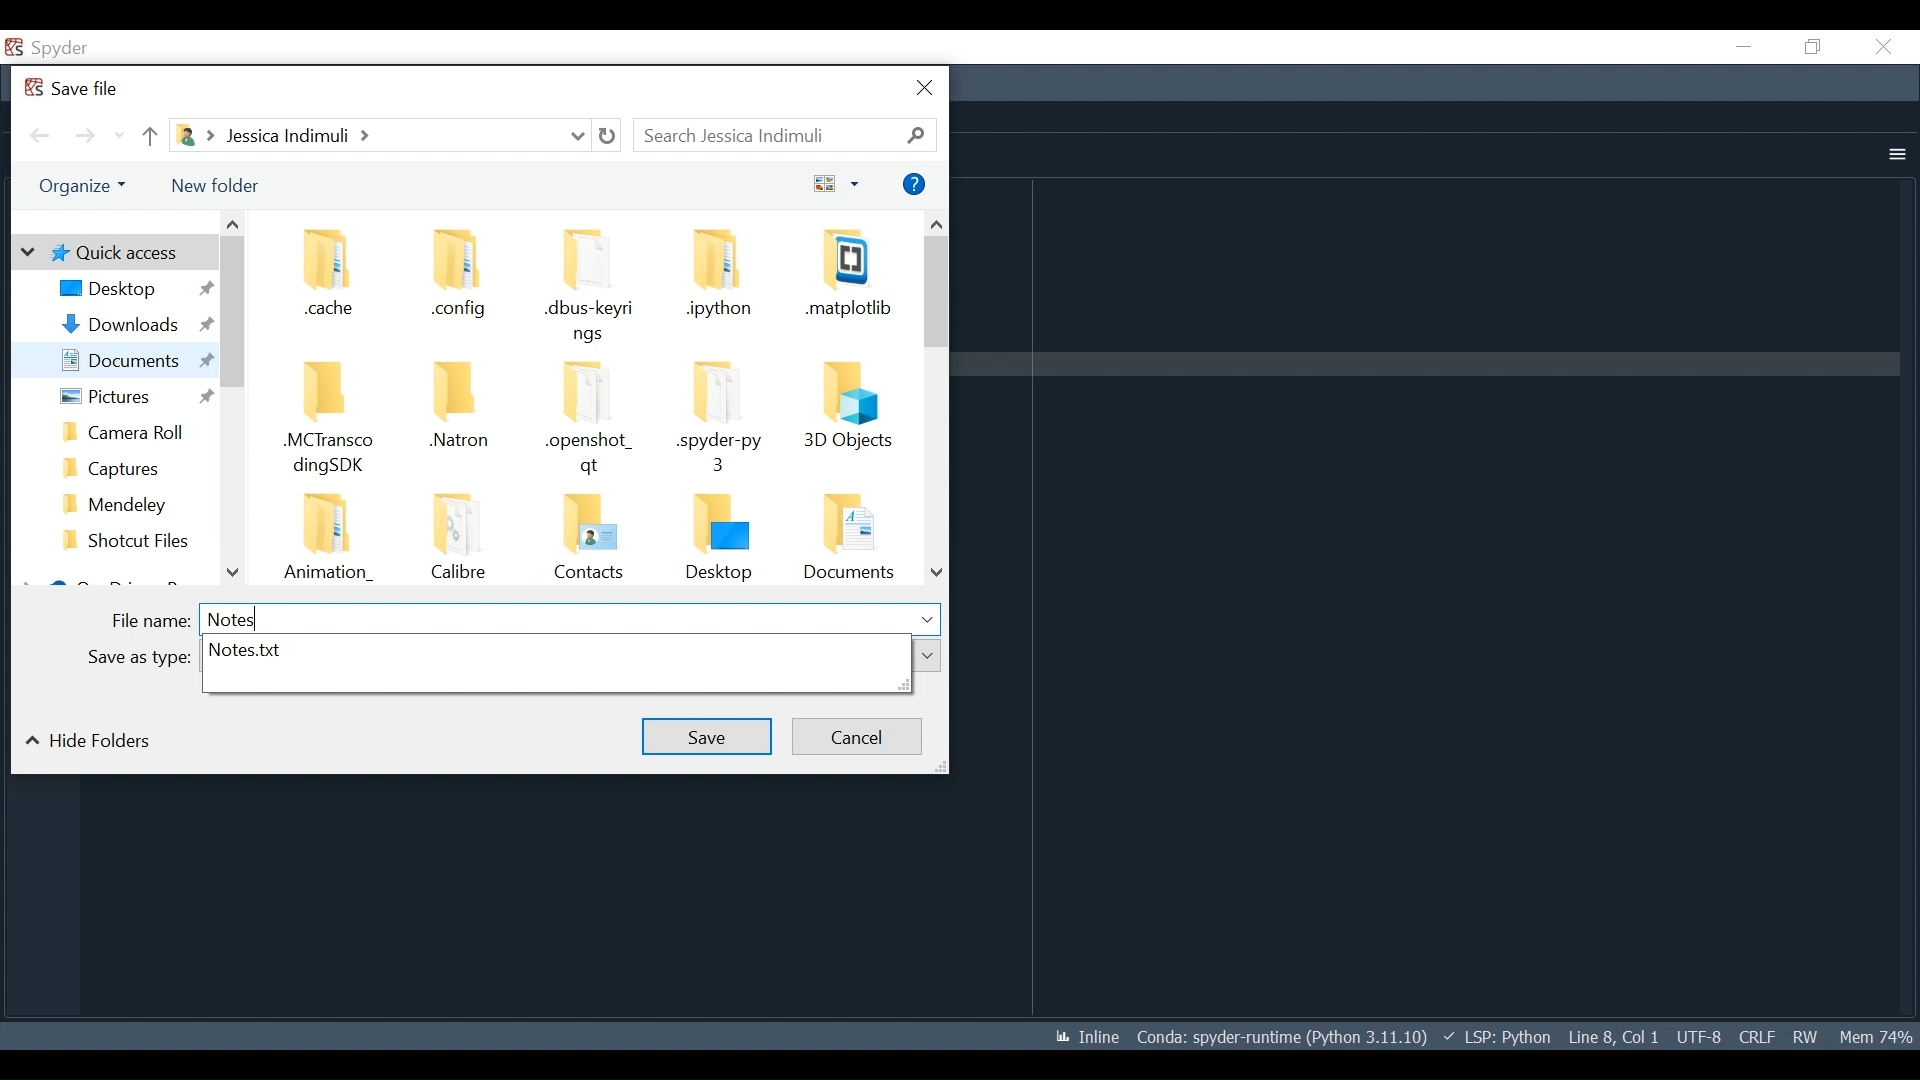 This screenshot has height=1080, width=1920. I want to click on Folder, so click(127, 430).